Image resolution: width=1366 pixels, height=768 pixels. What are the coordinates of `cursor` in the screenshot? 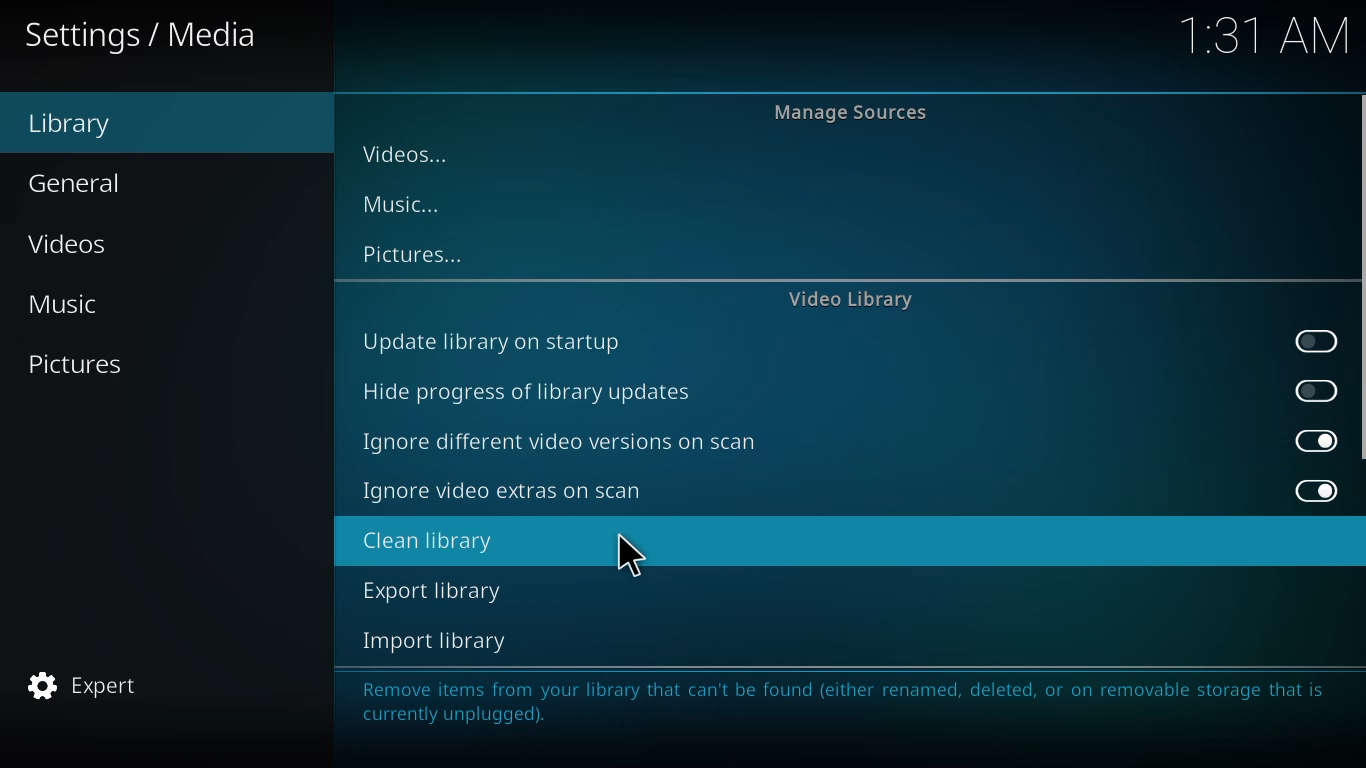 It's located at (628, 554).